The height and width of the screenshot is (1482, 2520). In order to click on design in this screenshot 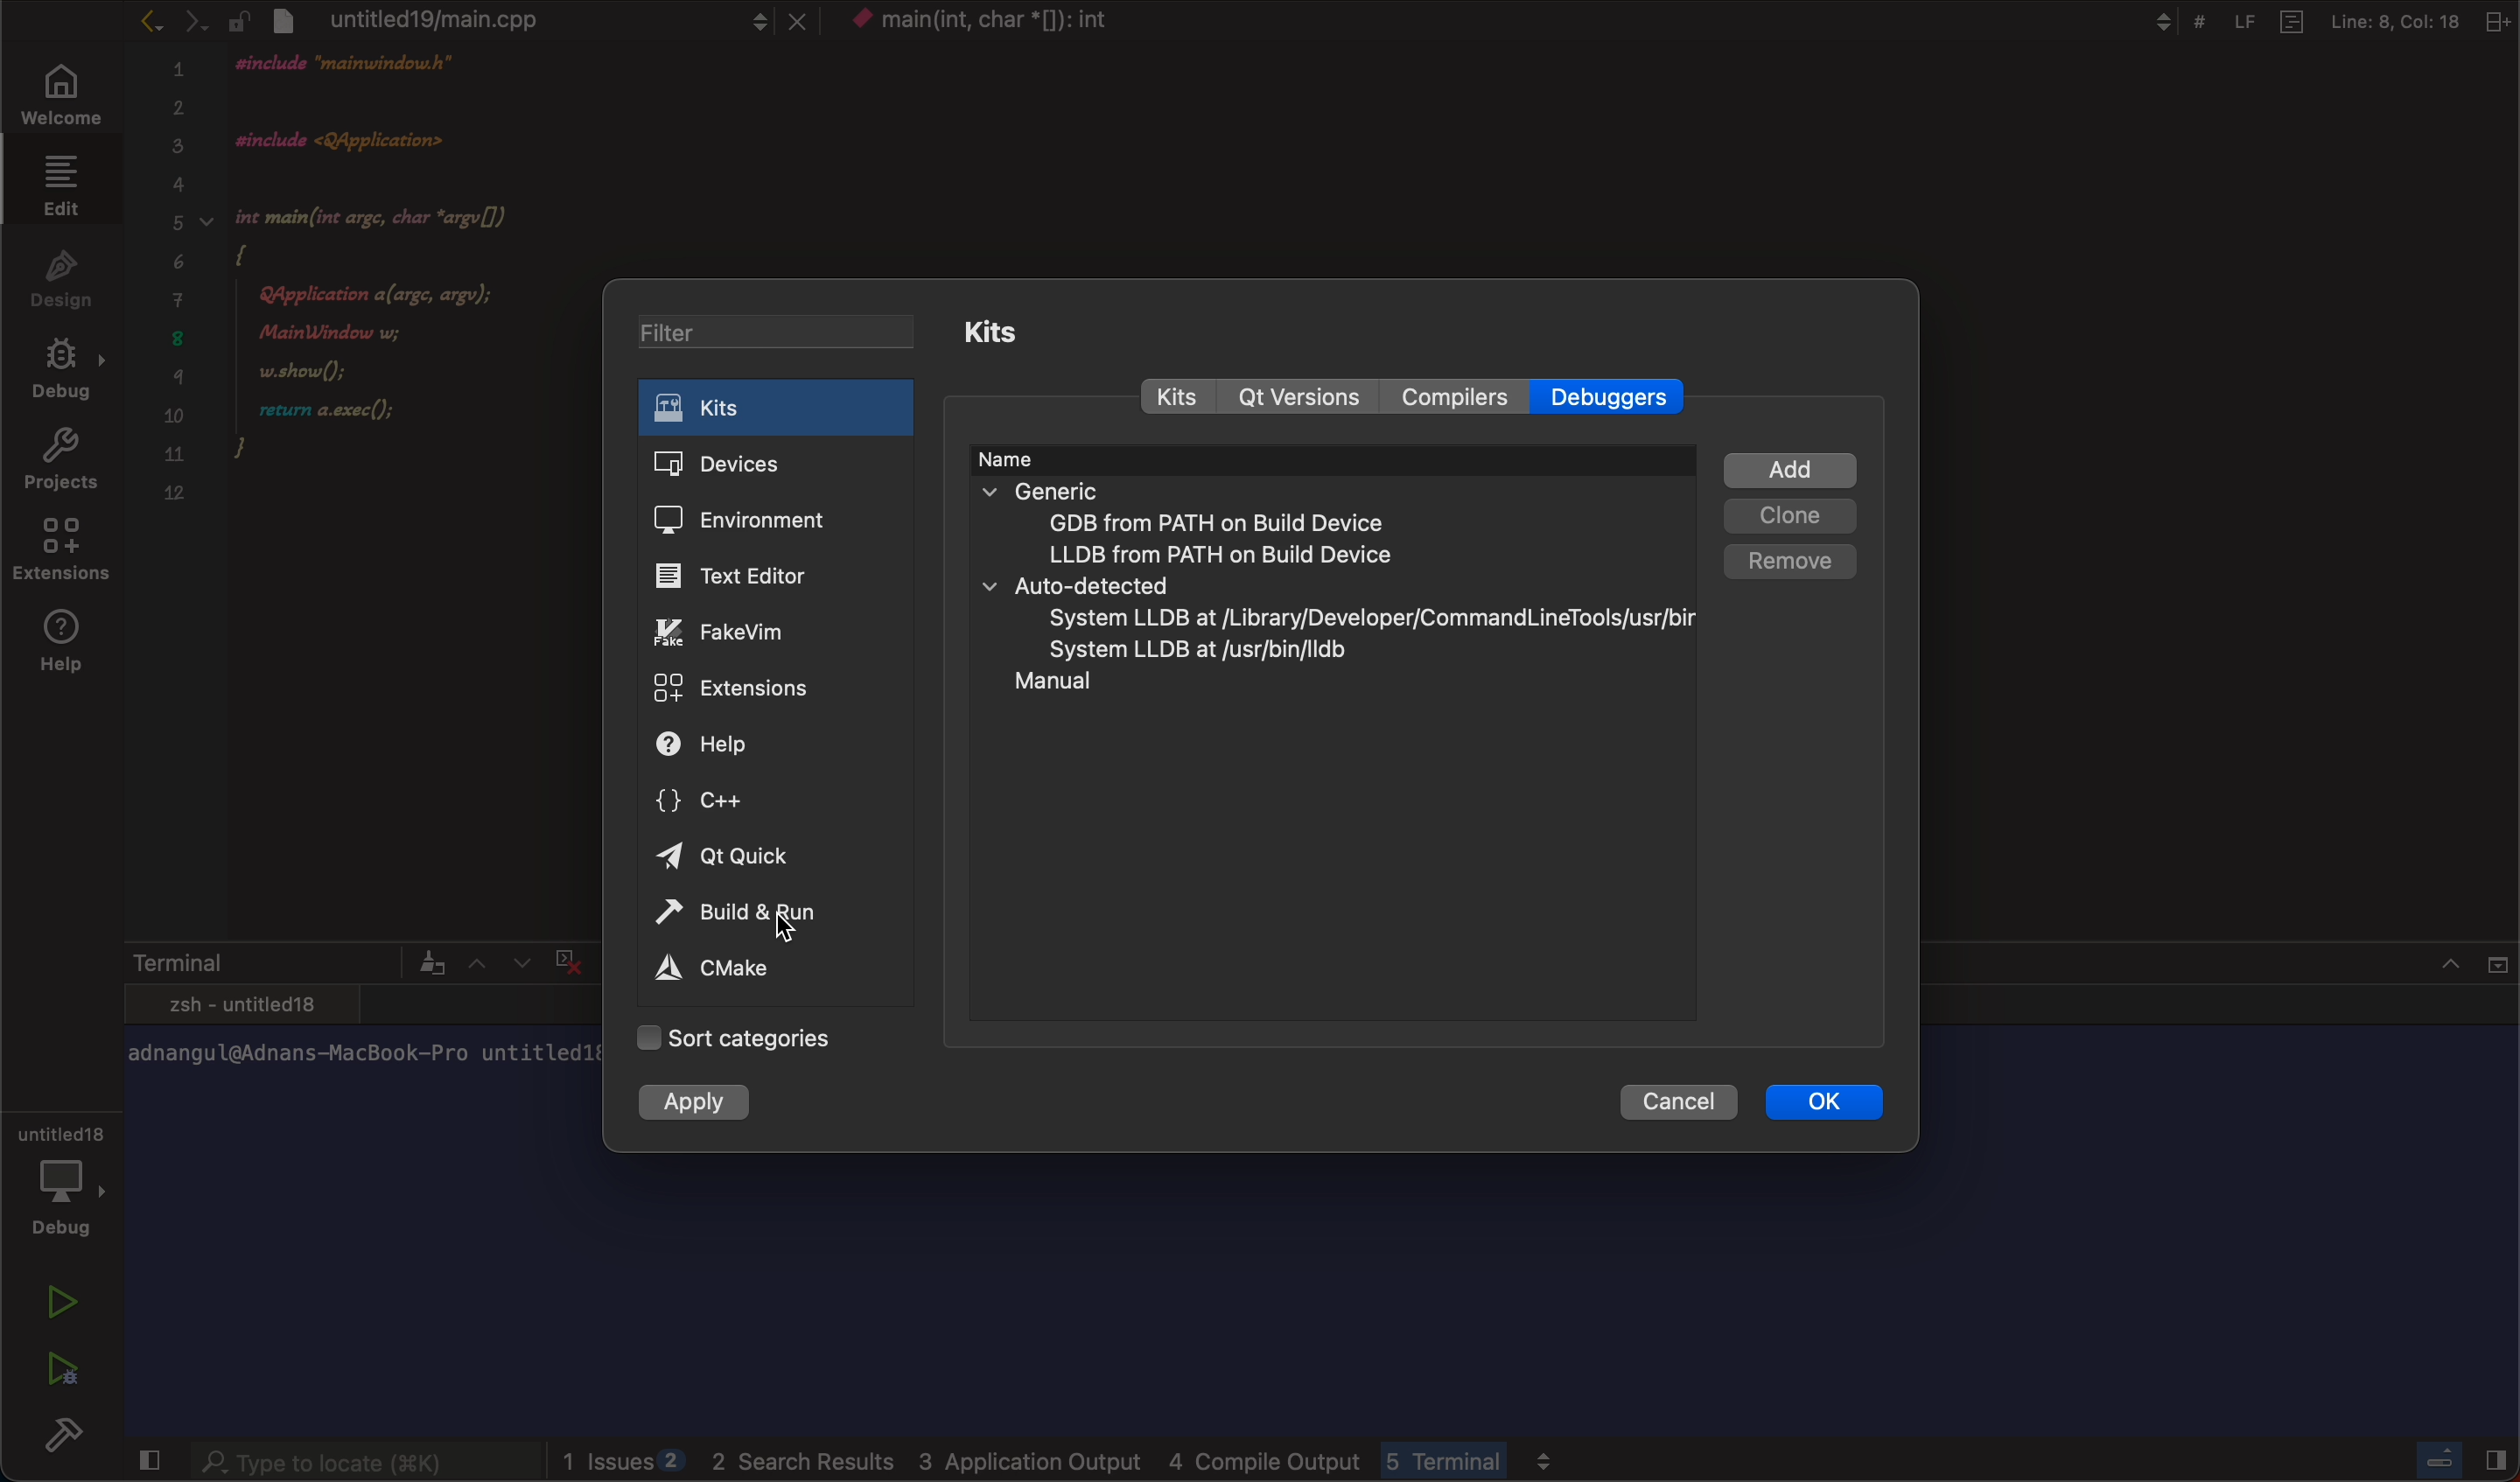, I will do `click(64, 273)`.